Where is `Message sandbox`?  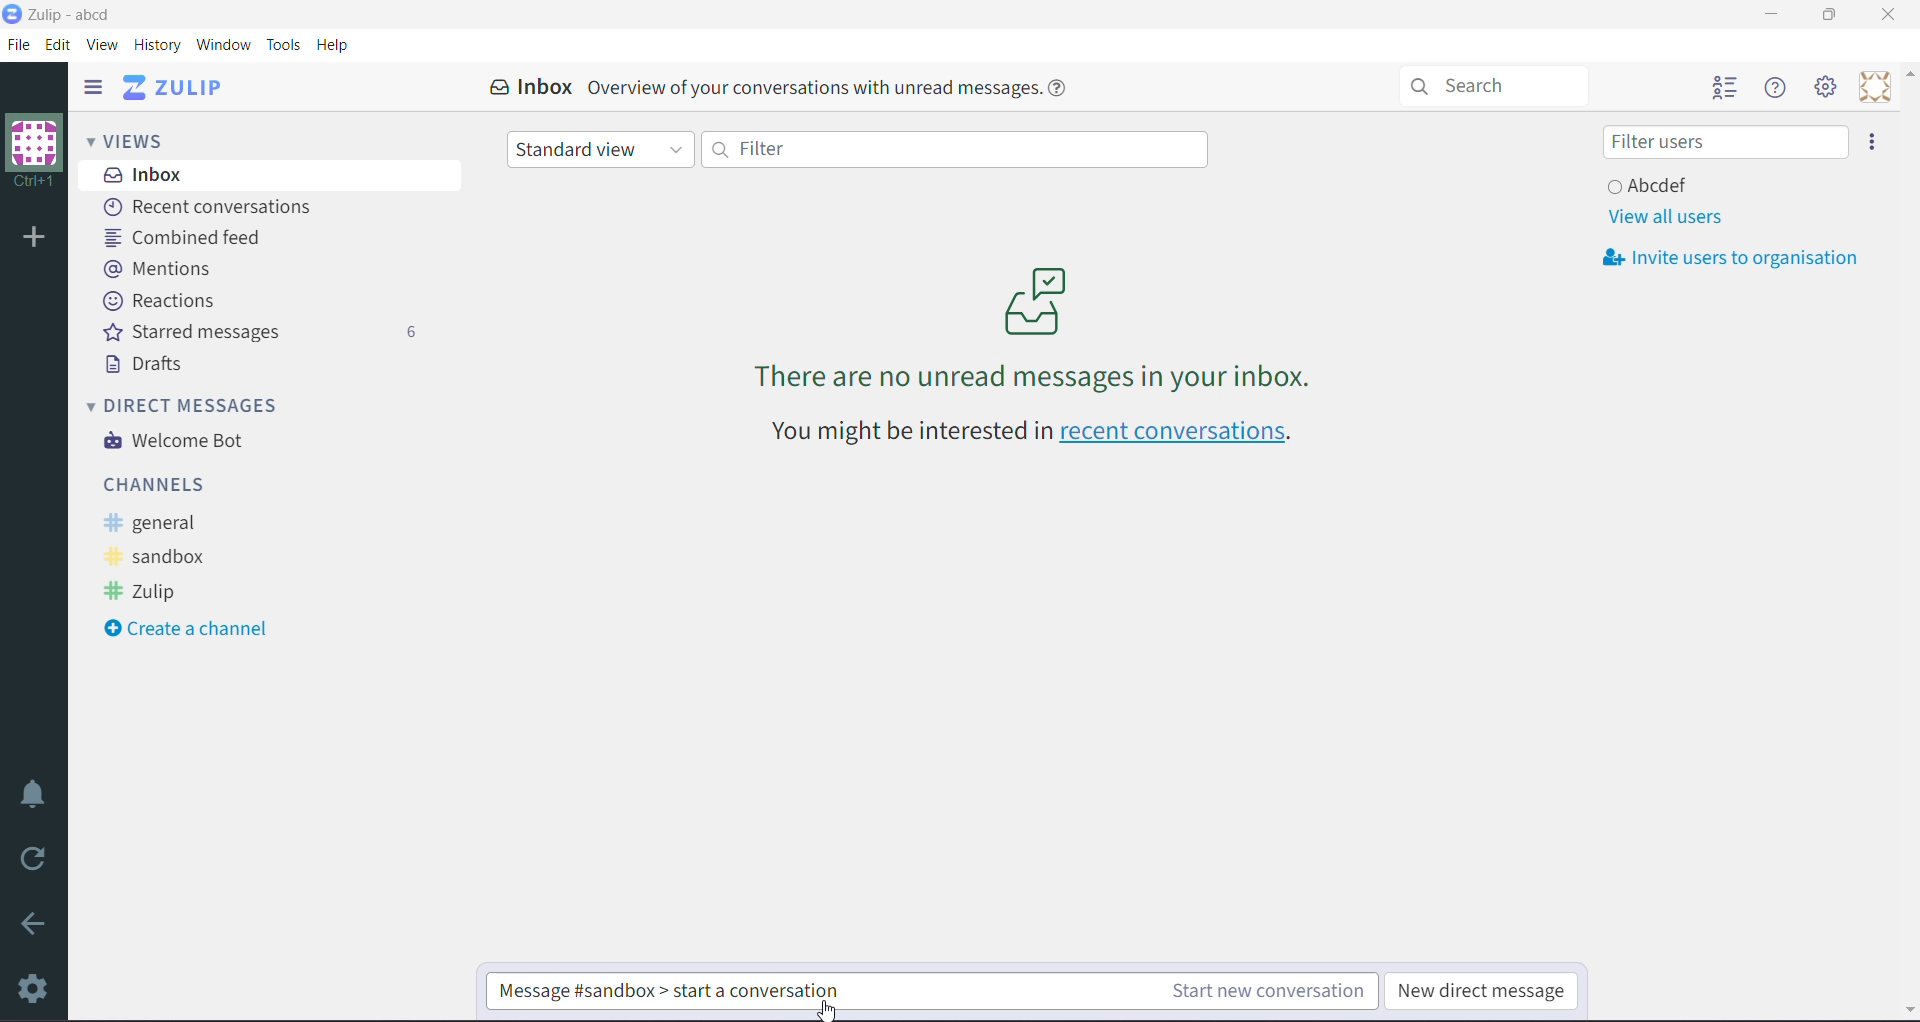 Message sandbox is located at coordinates (691, 992).